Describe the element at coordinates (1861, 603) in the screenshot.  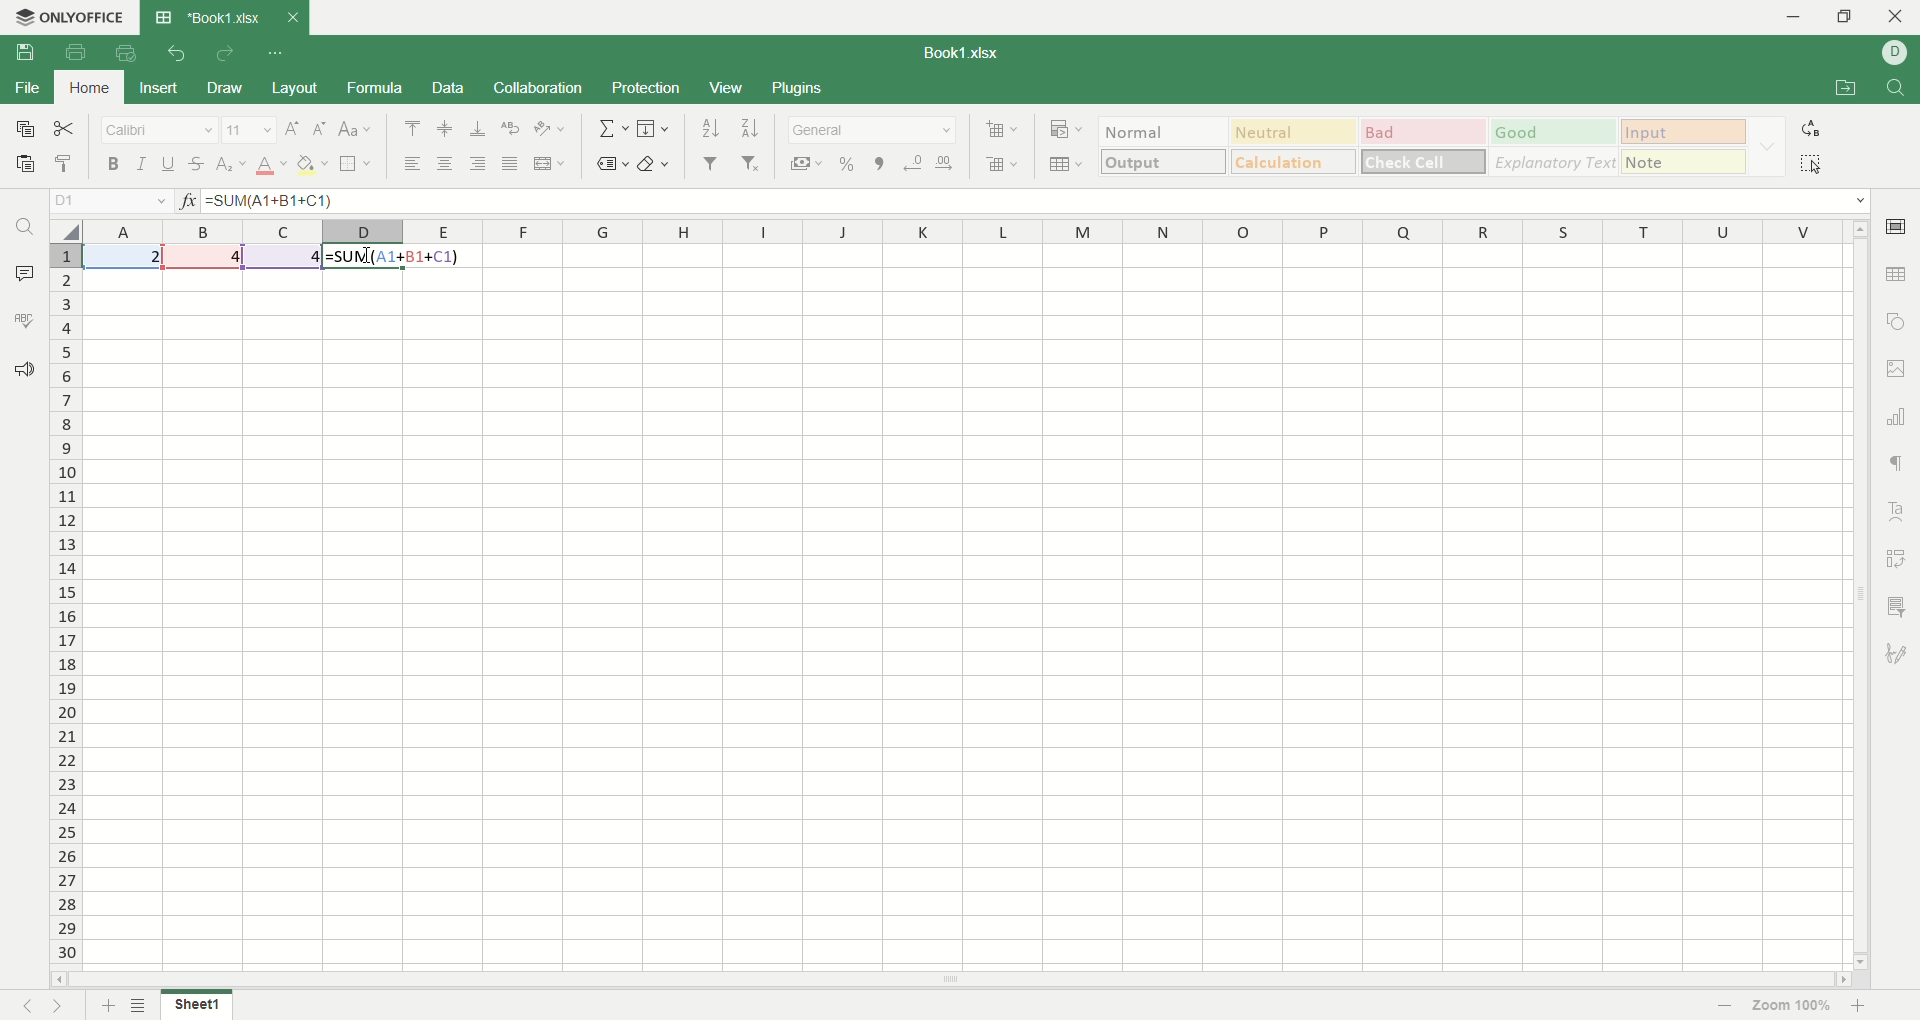
I see `vertical scroll bar` at that location.